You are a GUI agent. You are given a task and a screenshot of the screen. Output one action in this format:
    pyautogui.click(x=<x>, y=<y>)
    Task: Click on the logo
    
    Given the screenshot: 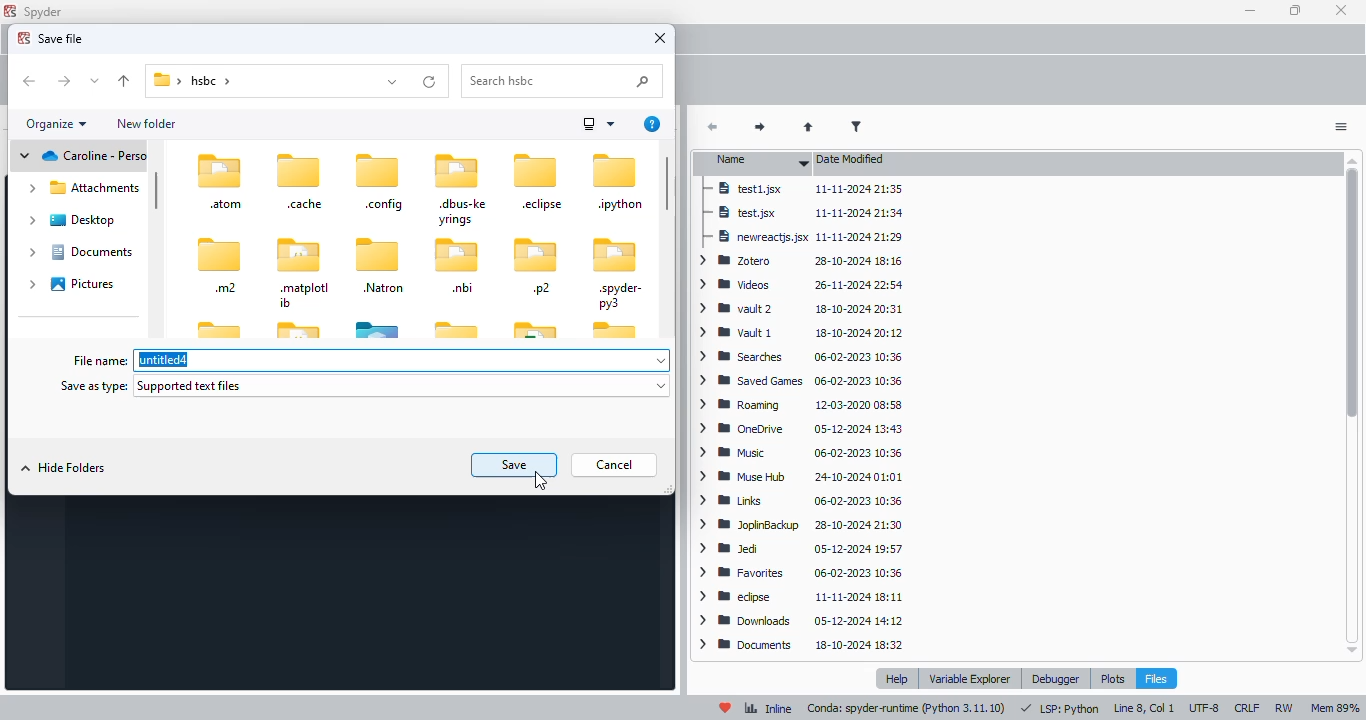 What is the action you would take?
    pyautogui.click(x=23, y=39)
    